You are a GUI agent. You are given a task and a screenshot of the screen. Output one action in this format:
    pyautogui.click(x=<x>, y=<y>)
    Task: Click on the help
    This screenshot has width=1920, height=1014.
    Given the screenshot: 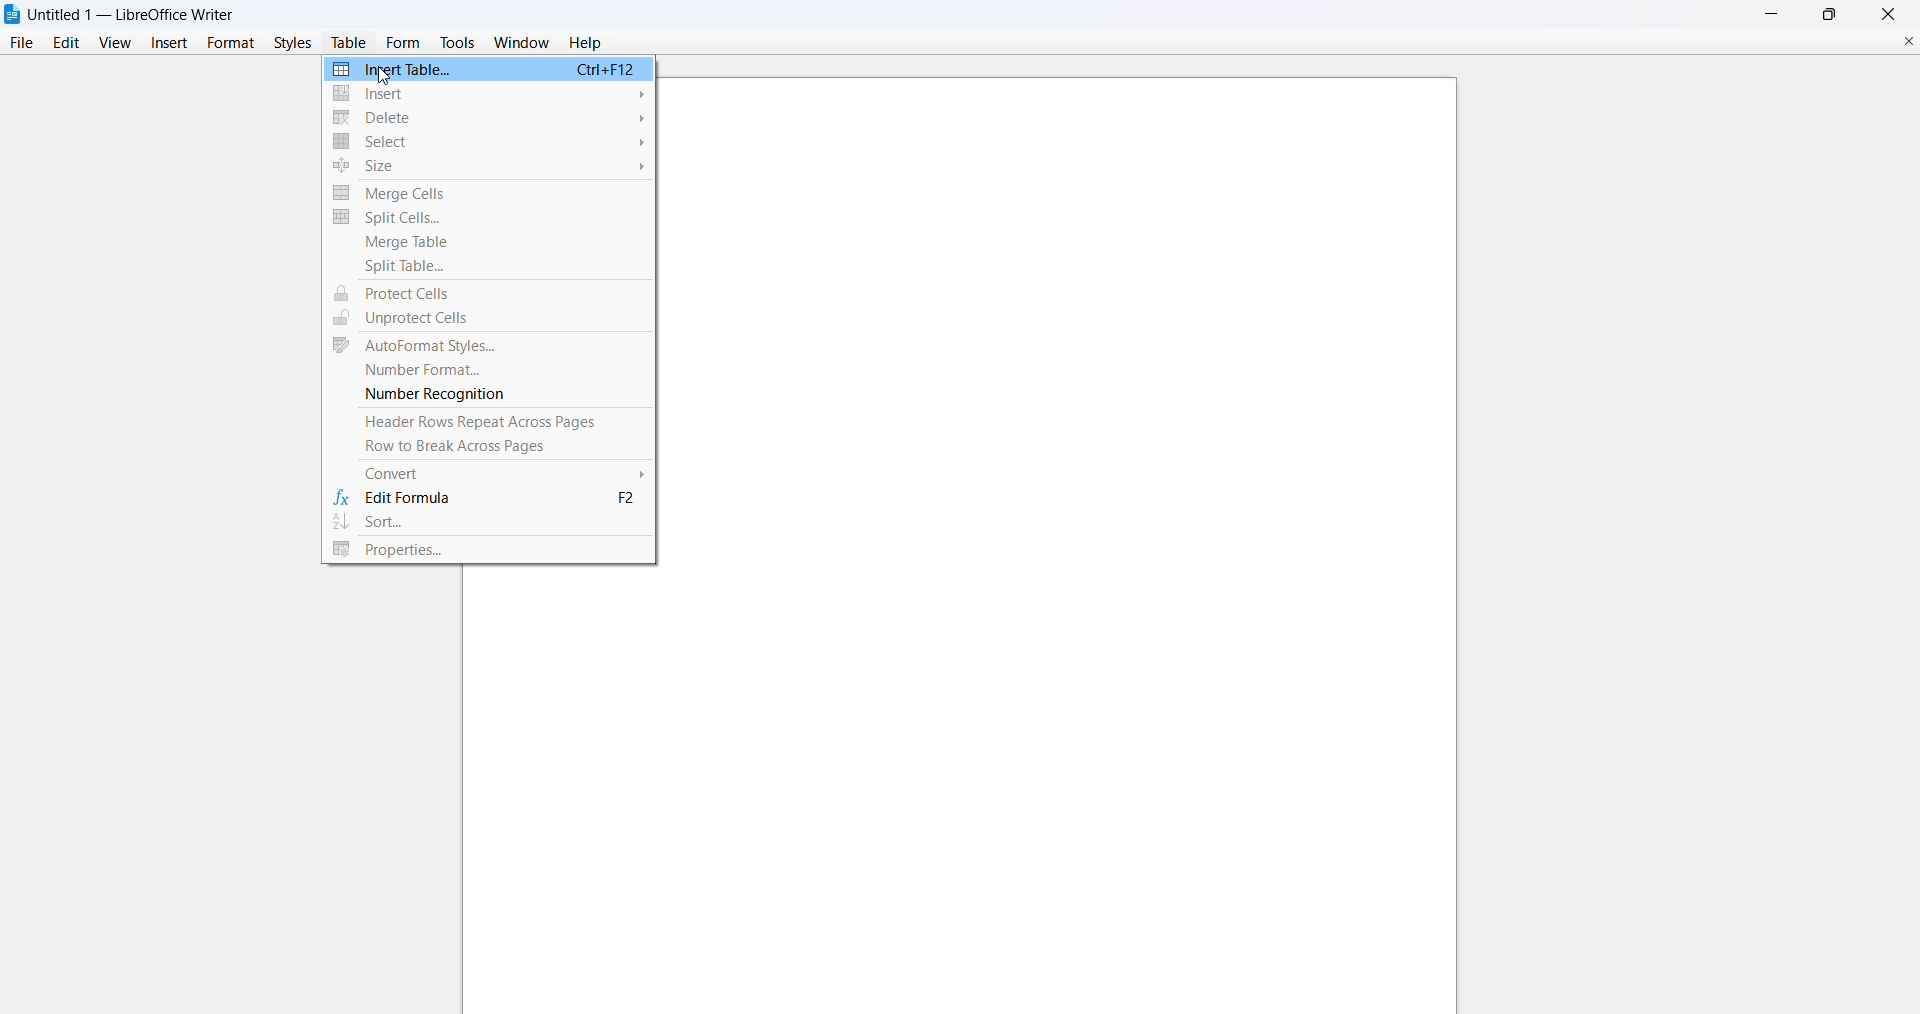 What is the action you would take?
    pyautogui.click(x=588, y=42)
    